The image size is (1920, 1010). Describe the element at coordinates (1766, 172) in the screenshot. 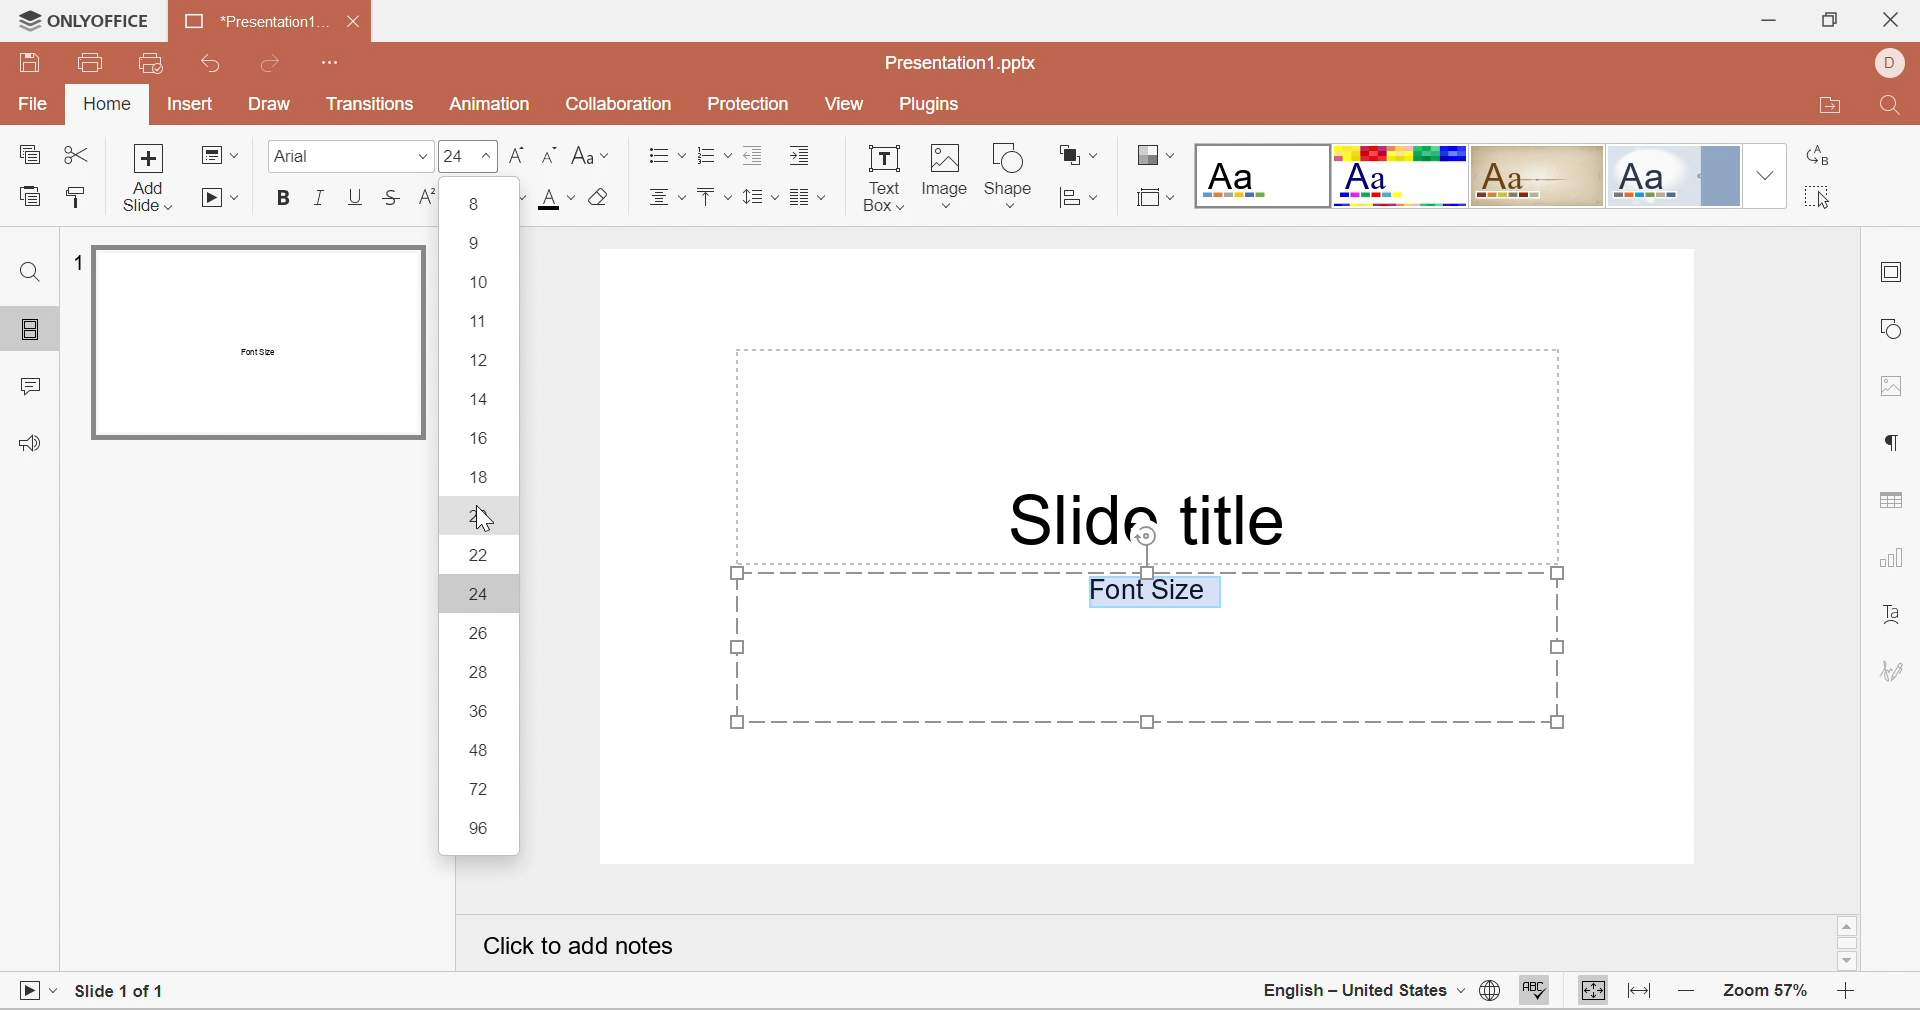

I see `Drop Down` at that location.